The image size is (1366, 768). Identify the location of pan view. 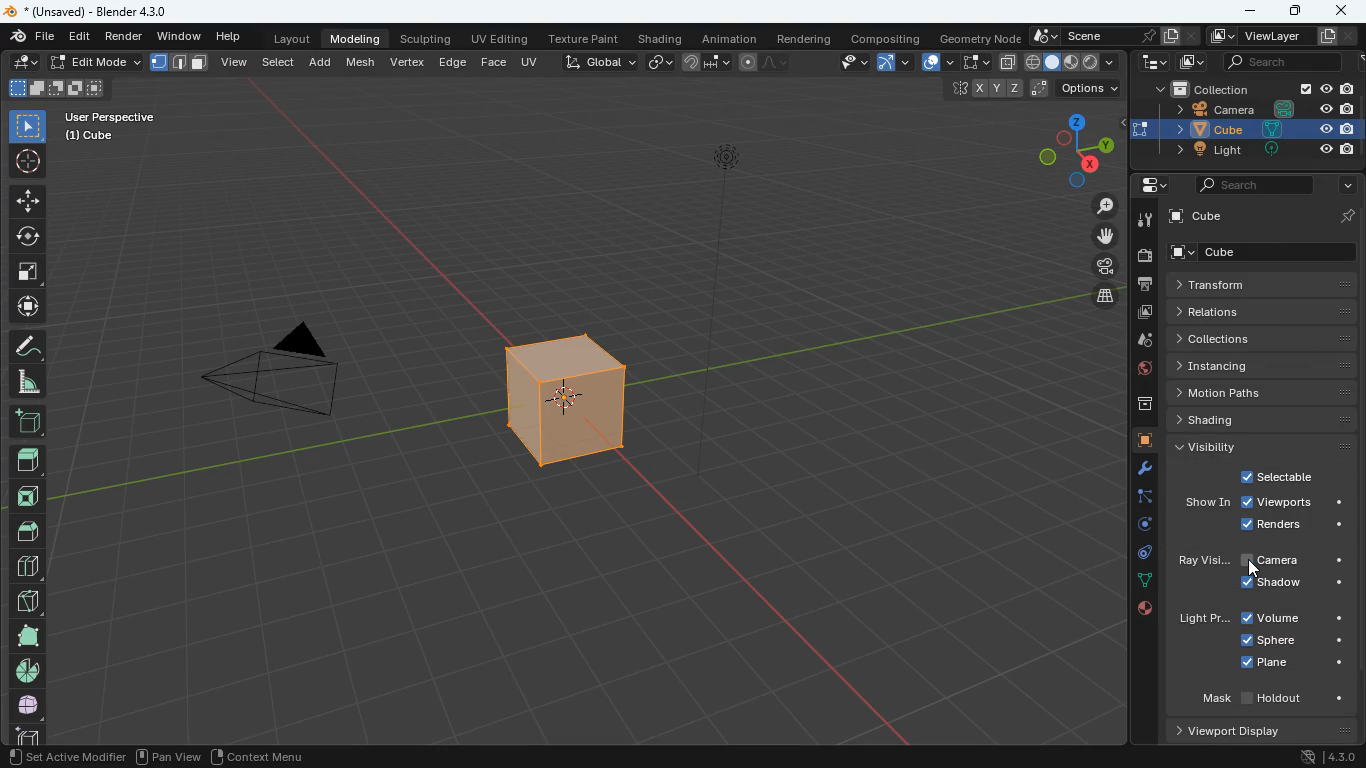
(167, 755).